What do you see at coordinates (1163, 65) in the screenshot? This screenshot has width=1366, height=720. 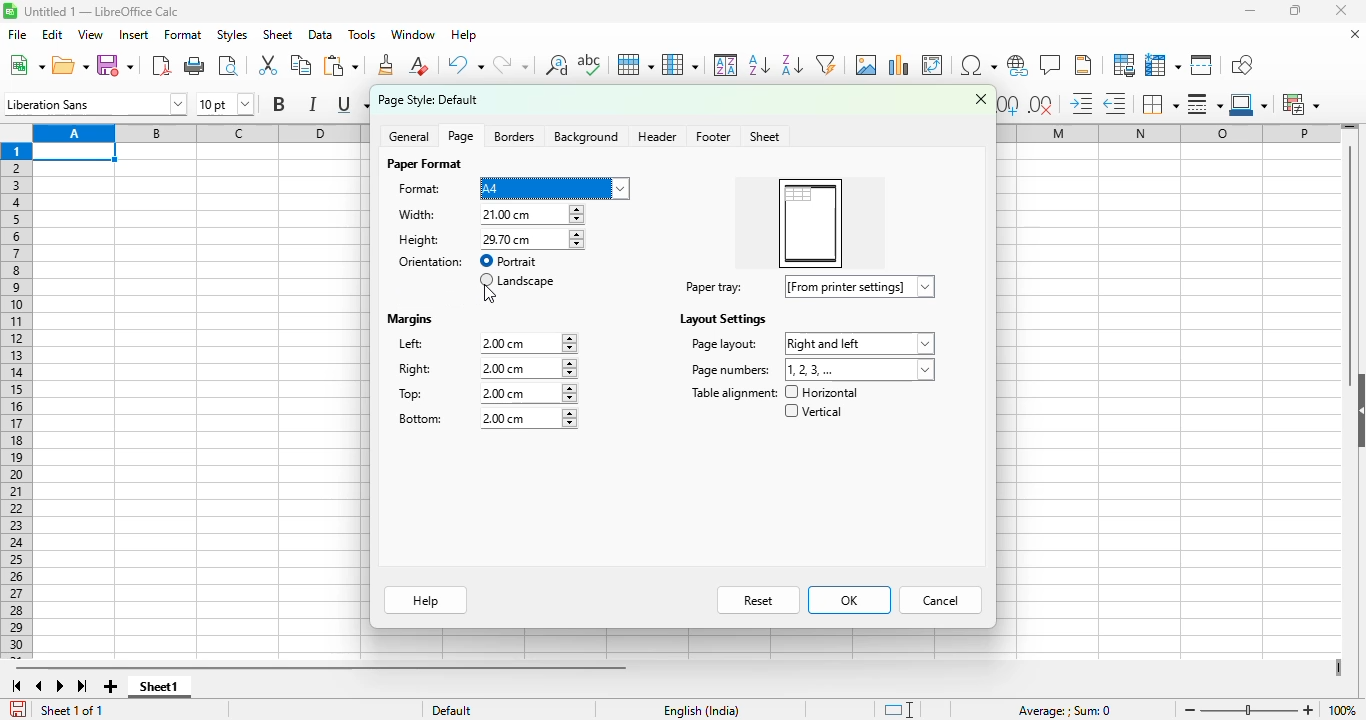 I see `freeze rows and columns` at bounding box center [1163, 65].